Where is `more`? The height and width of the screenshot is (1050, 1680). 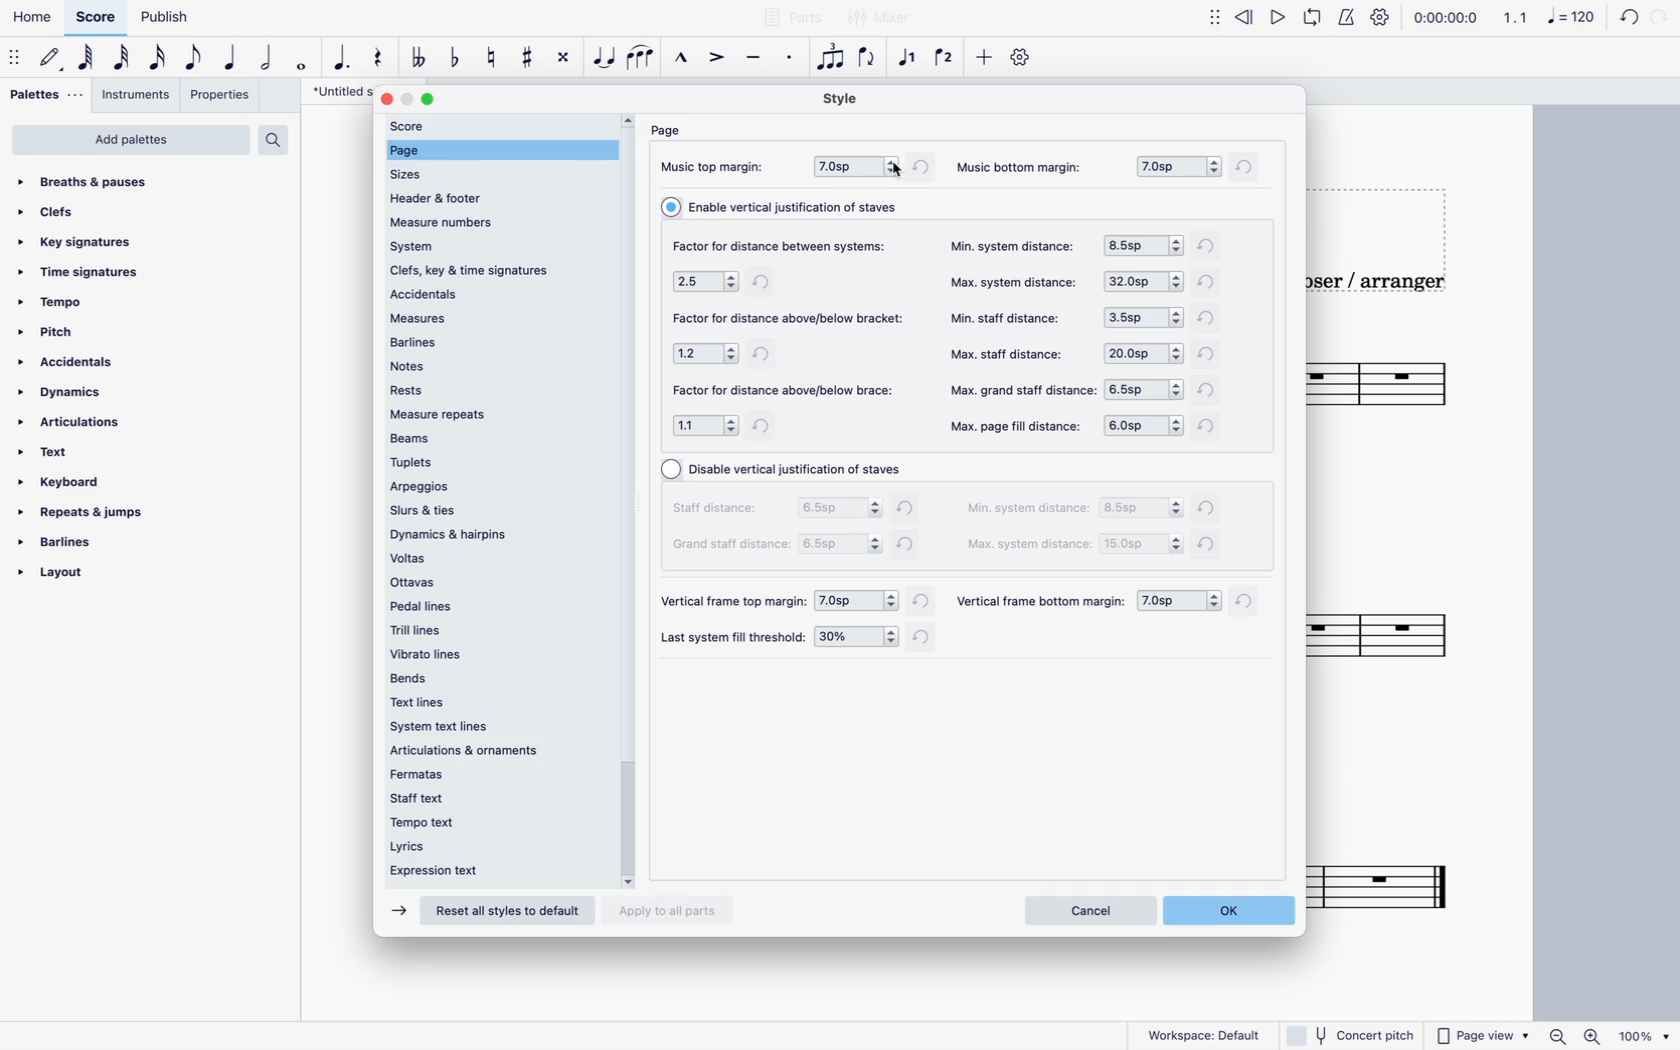 more is located at coordinates (985, 62).